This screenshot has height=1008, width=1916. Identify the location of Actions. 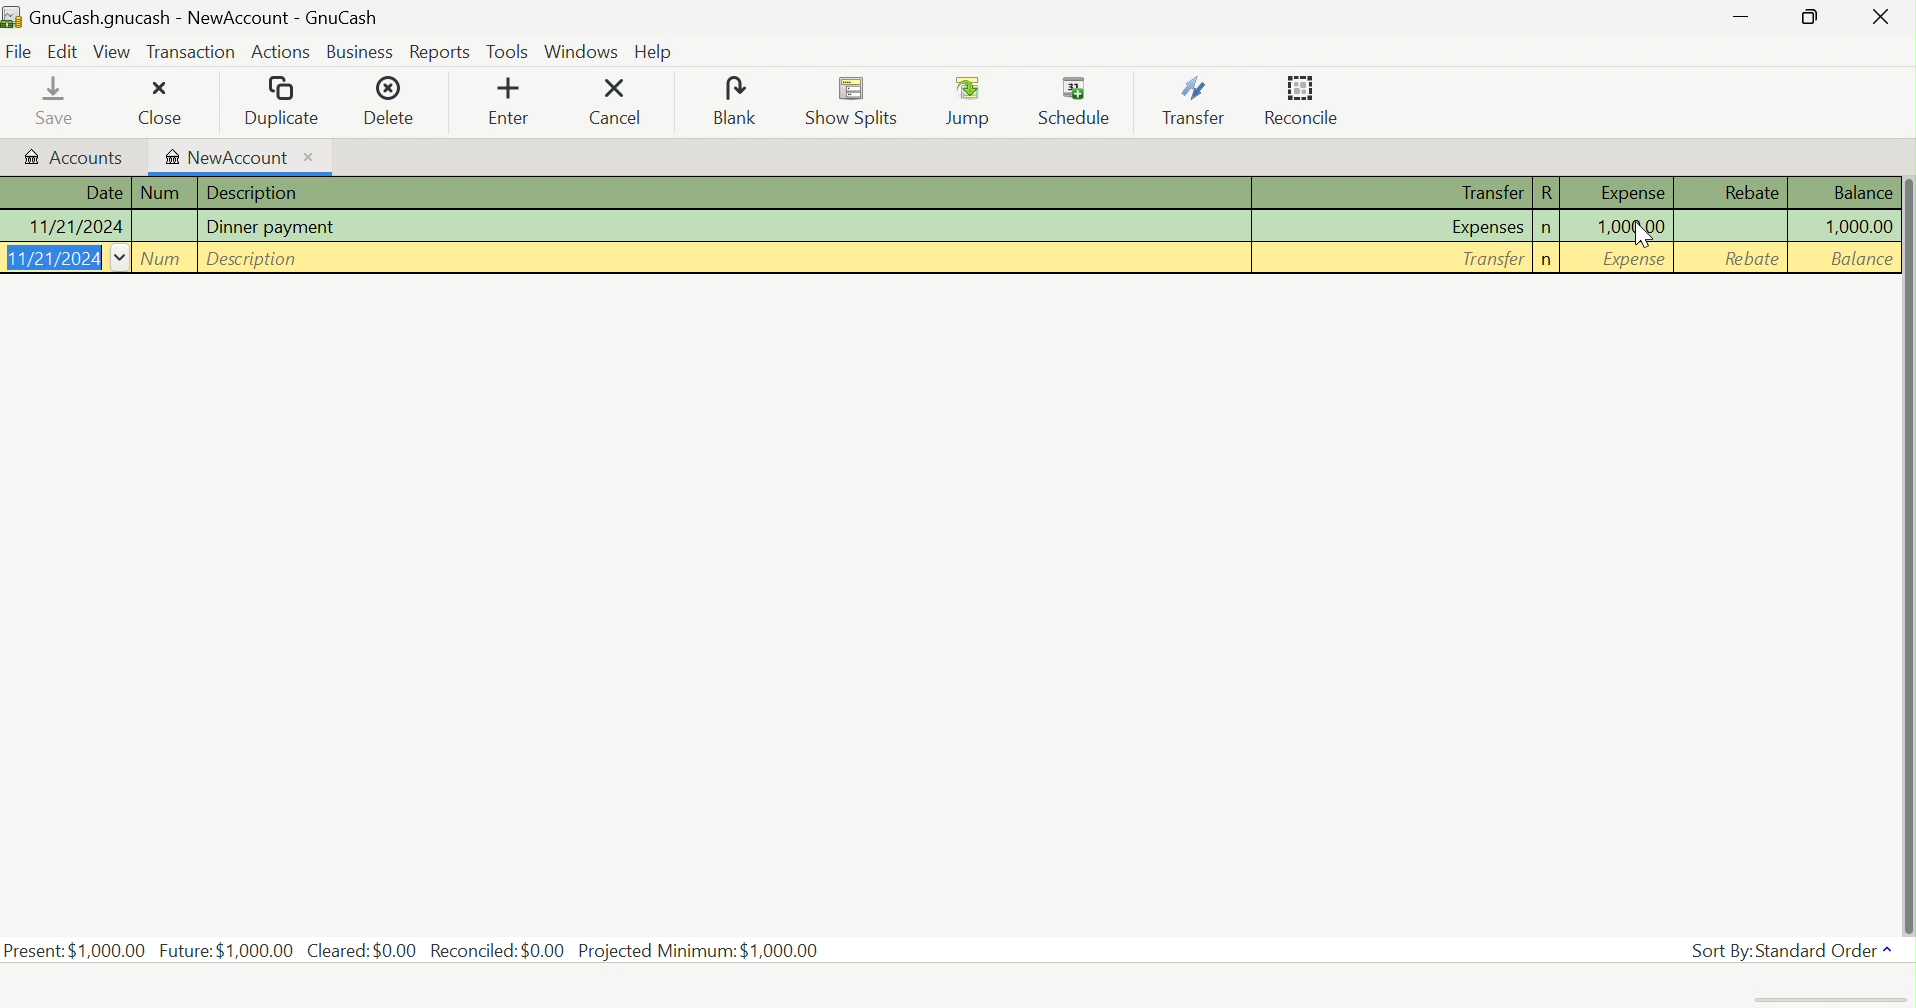
(283, 55).